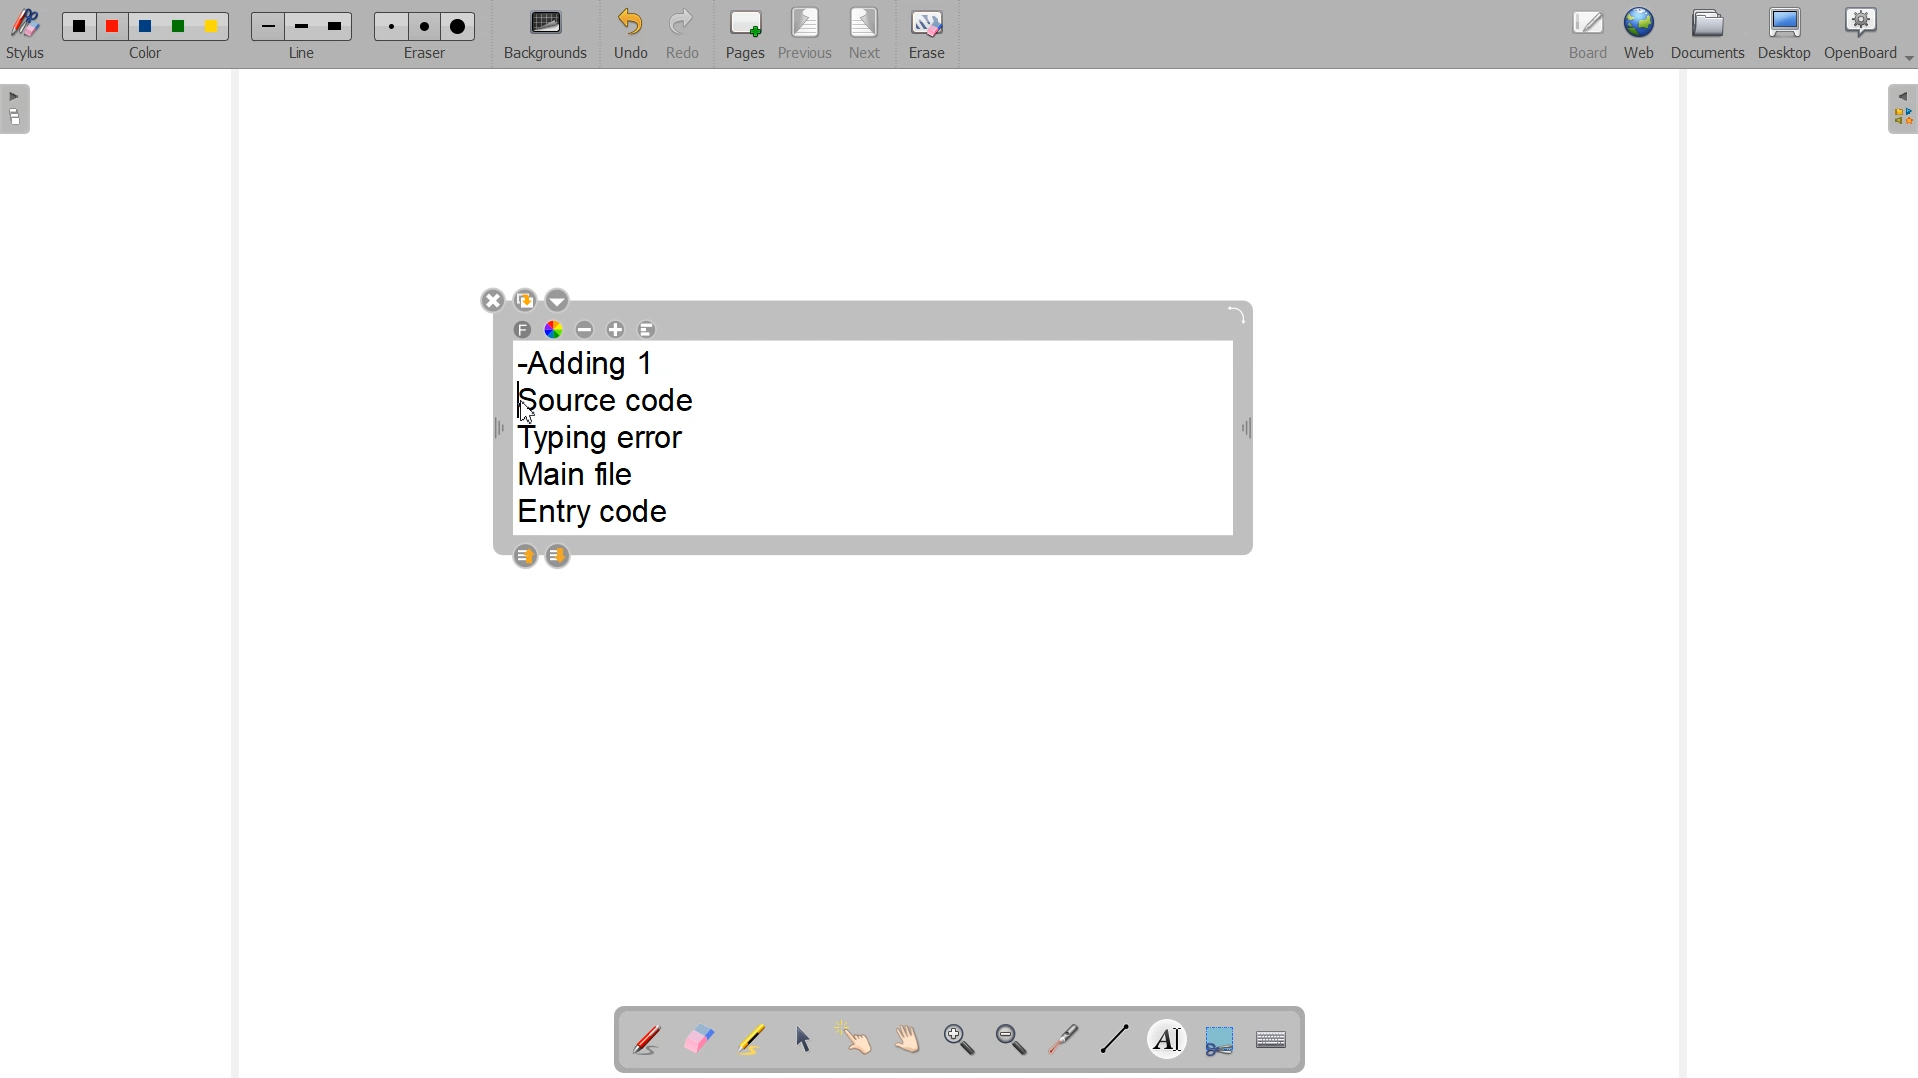 Image resolution: width=1918 pixels, height=1078 pixels. What do you see at coordinates (1236, 316) in the screenshot?
I see `Rotate block` at bounding box center [1236, 316].